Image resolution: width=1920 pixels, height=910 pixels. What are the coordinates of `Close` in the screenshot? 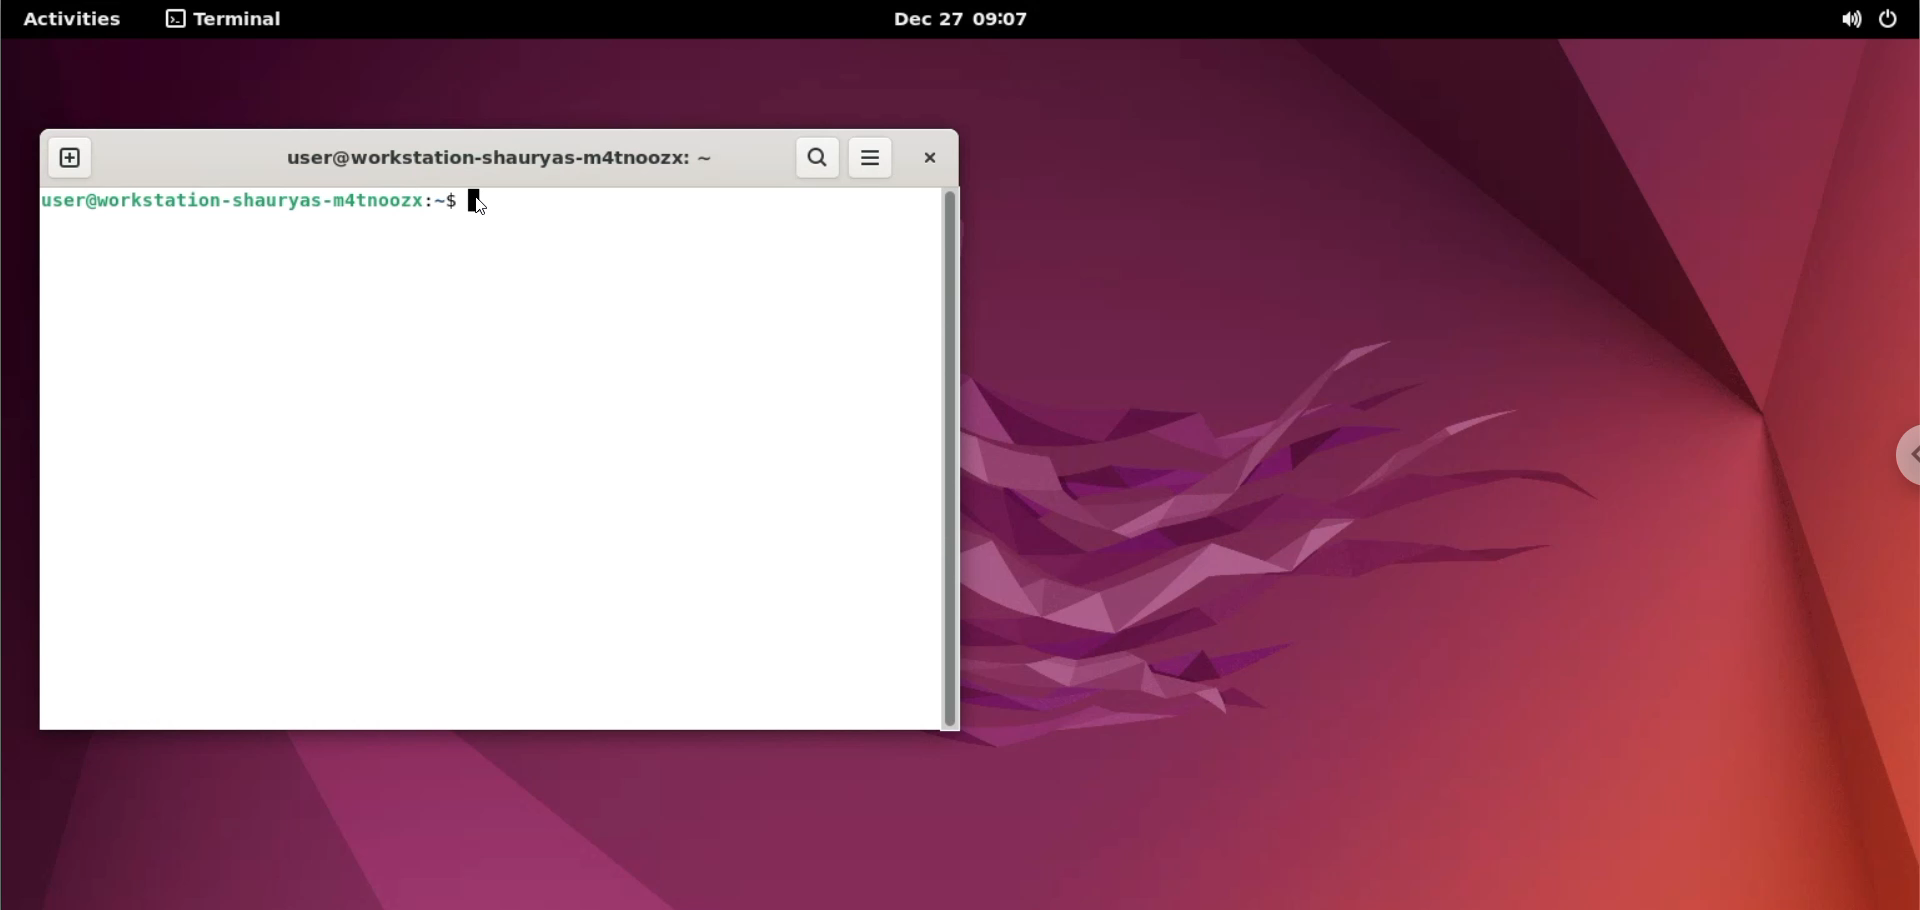 It's located at (930, 160).